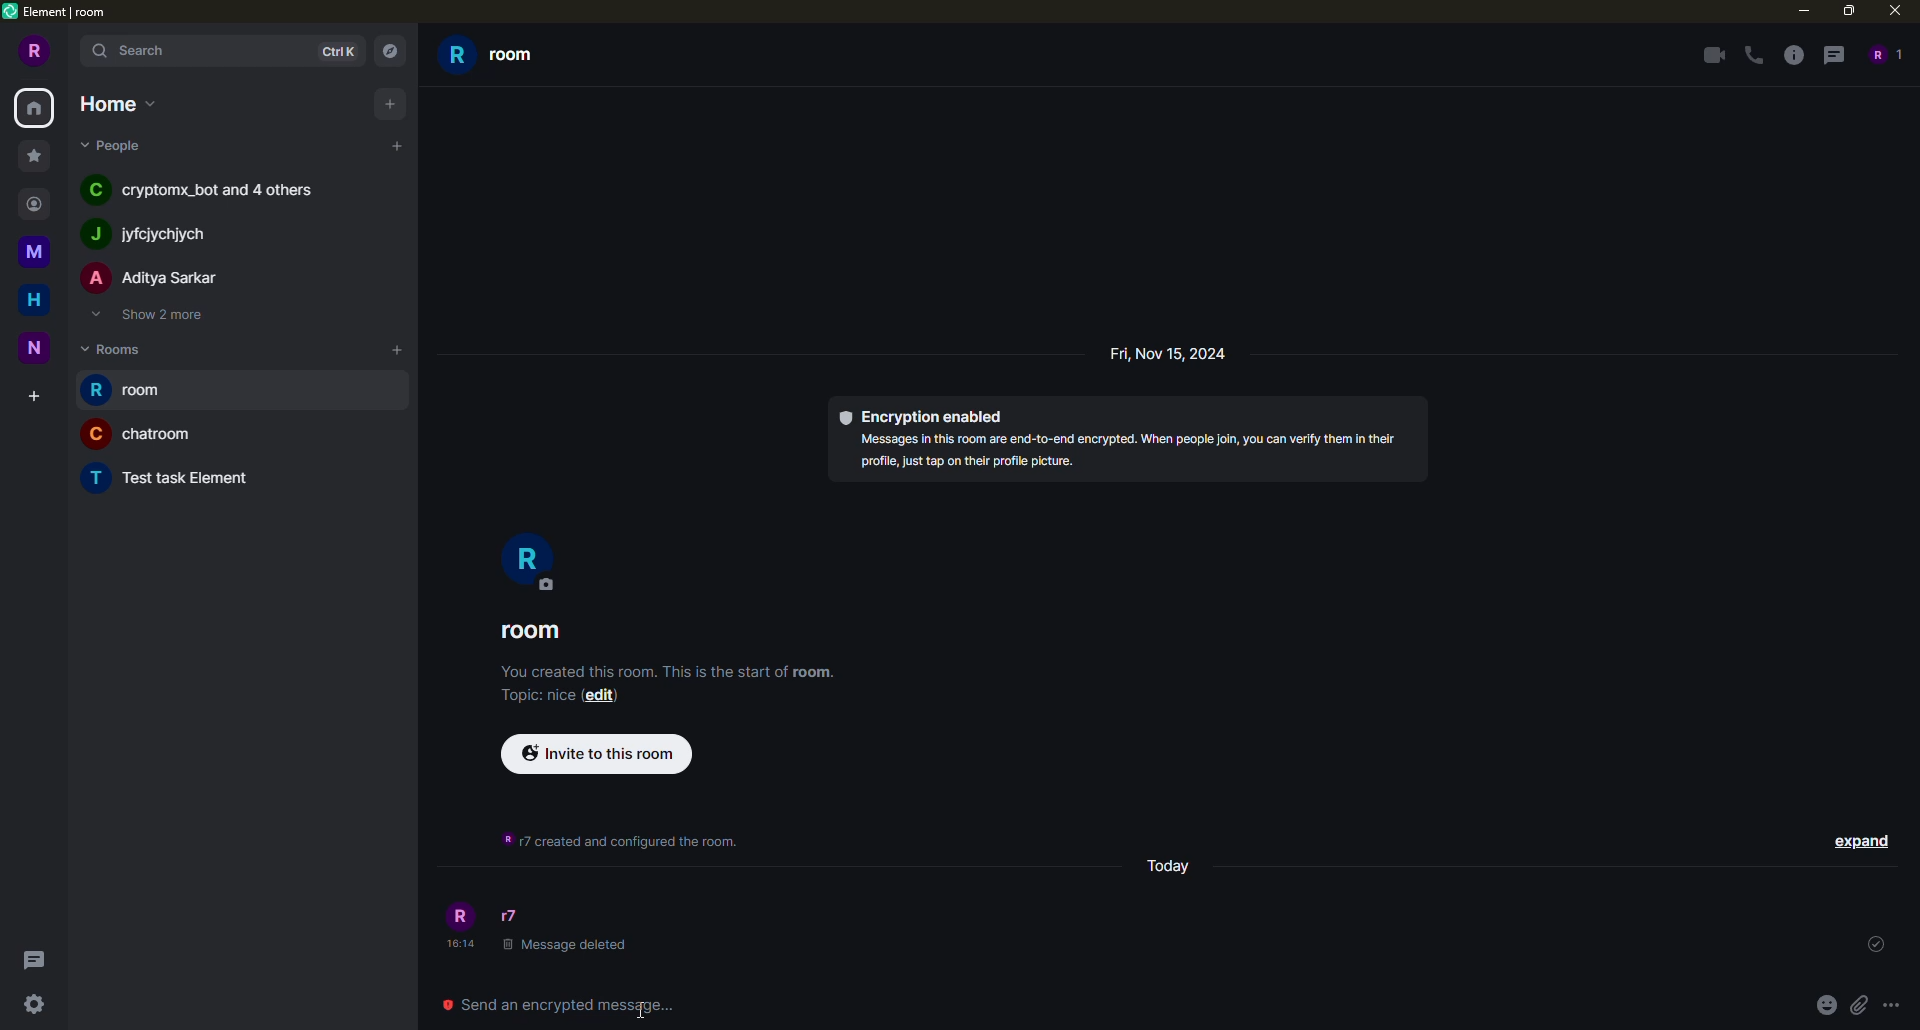 This screenshot has width=1920, height=1030. What do you see at coordinates (30, 299) in the screenshot?
I see `home` at bounding box center [30, 299].